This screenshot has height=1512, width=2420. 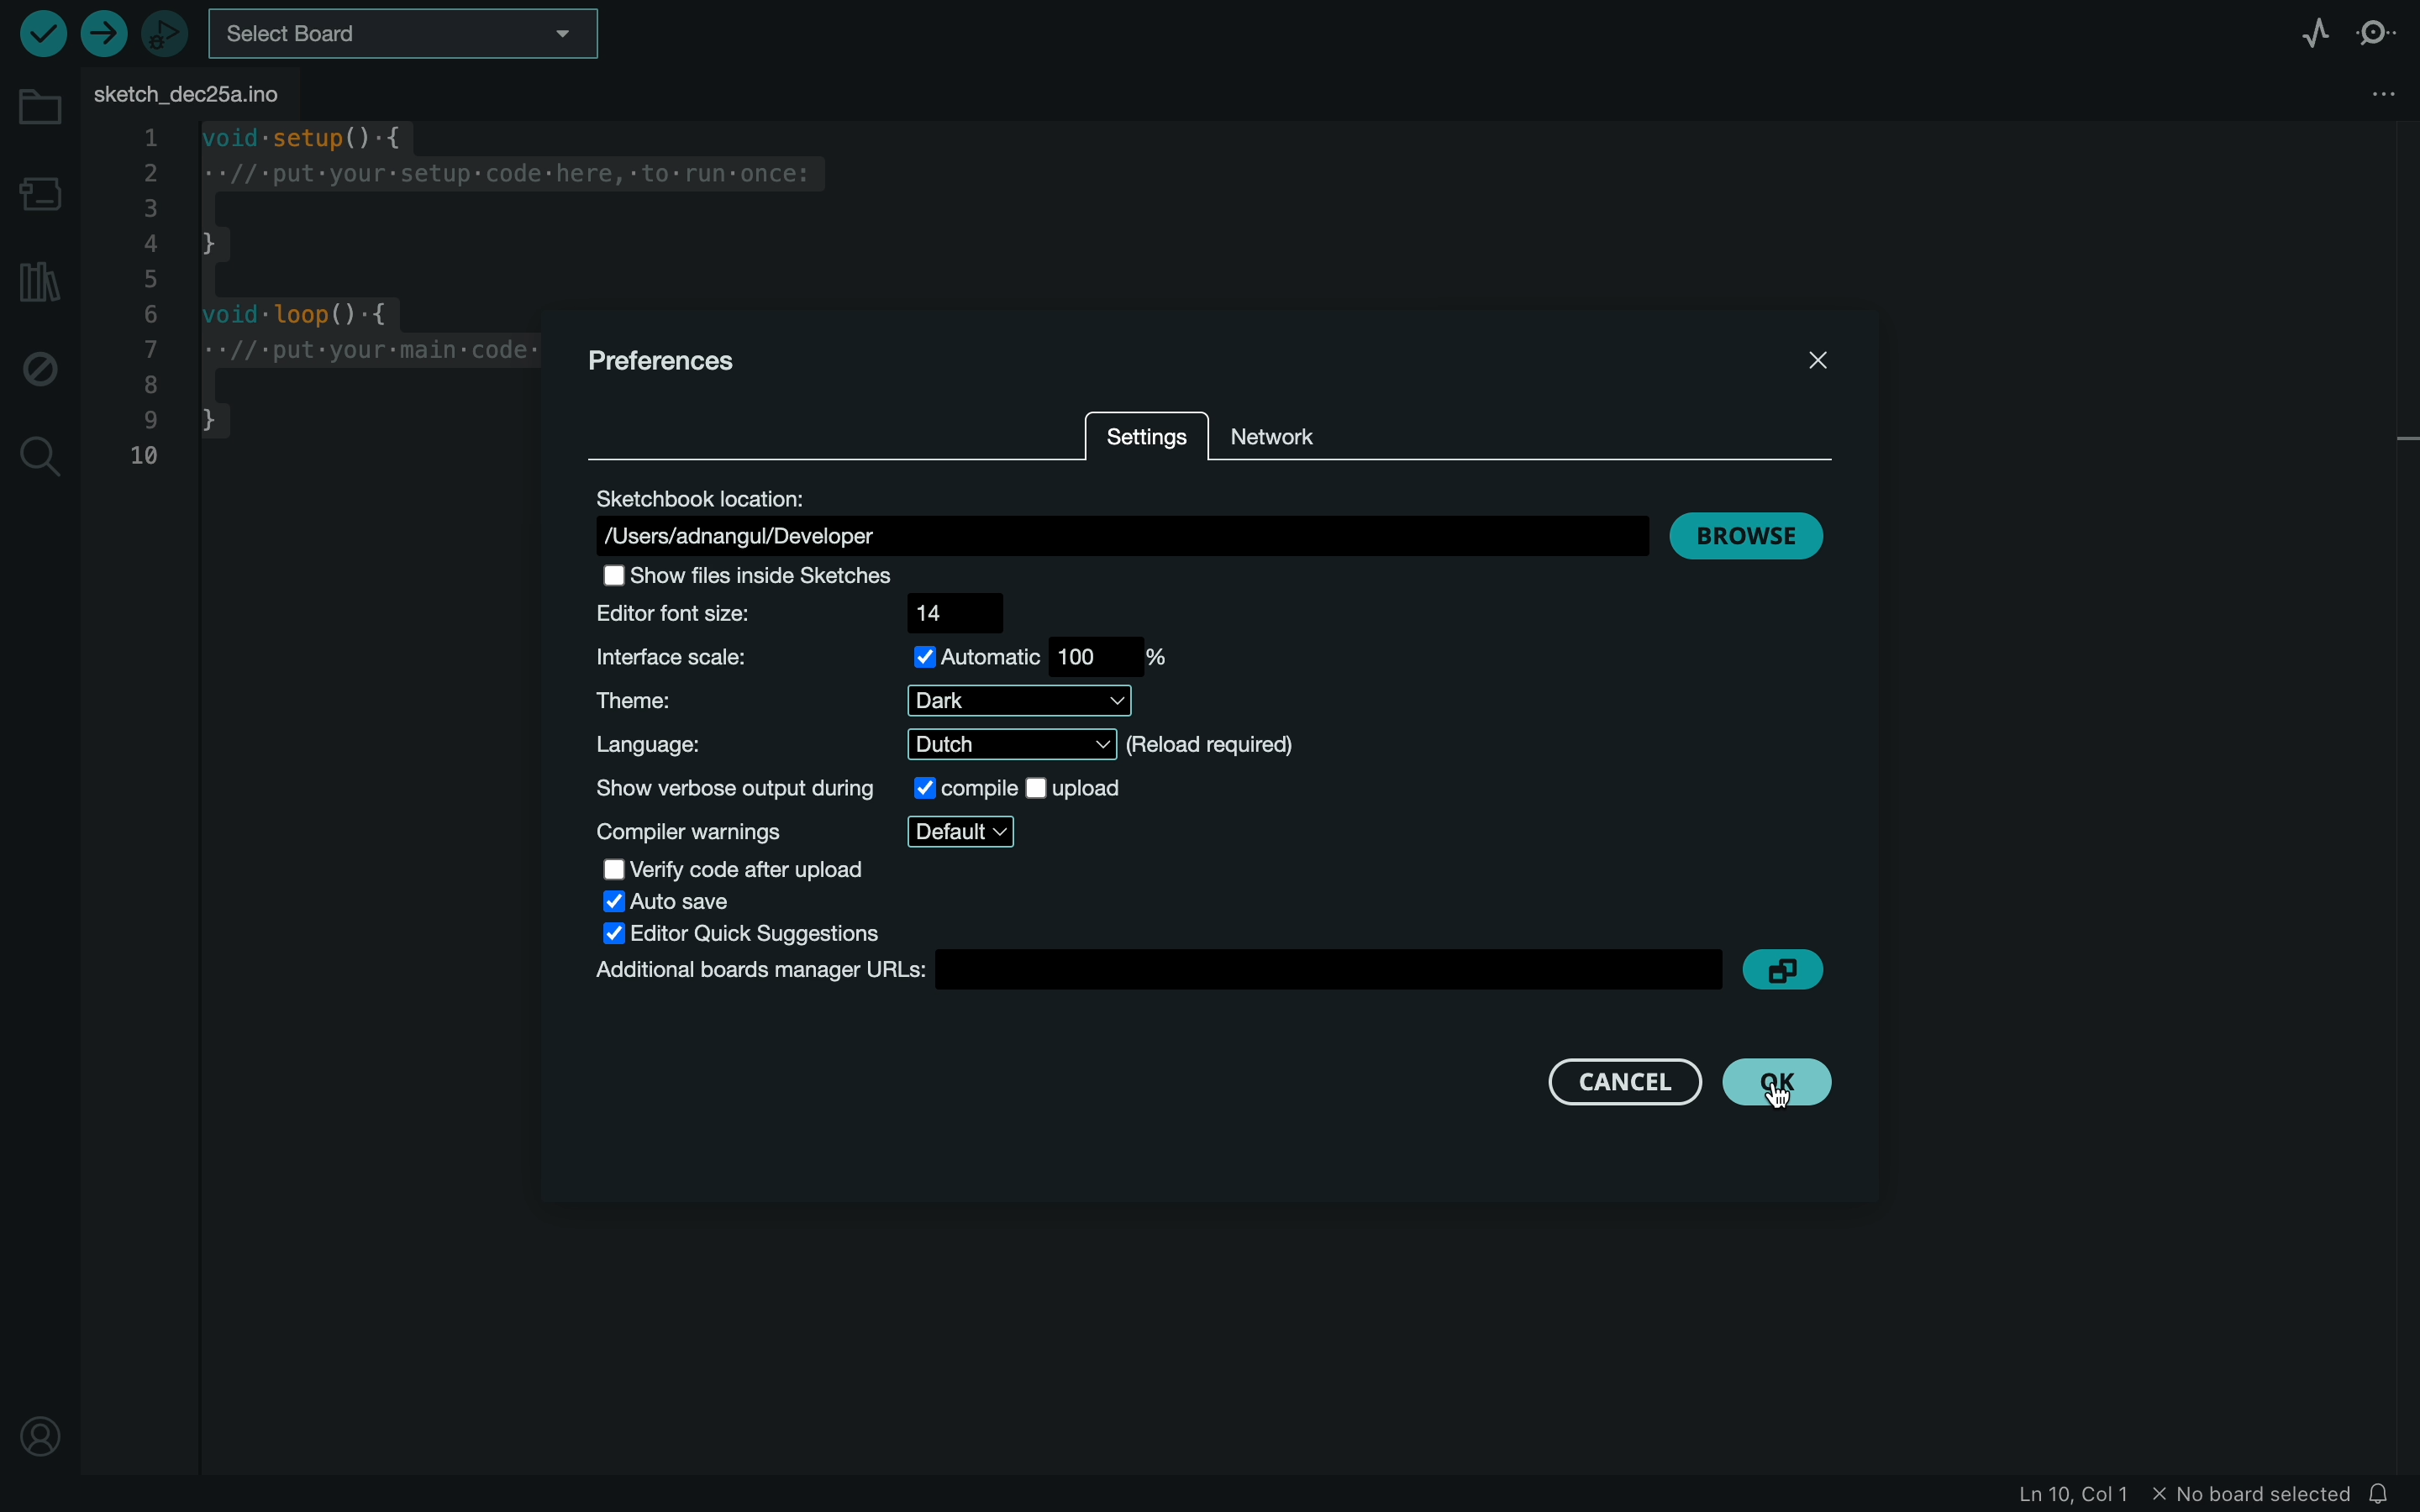 I want to click on board  selecter, so click(x=407, y=37).